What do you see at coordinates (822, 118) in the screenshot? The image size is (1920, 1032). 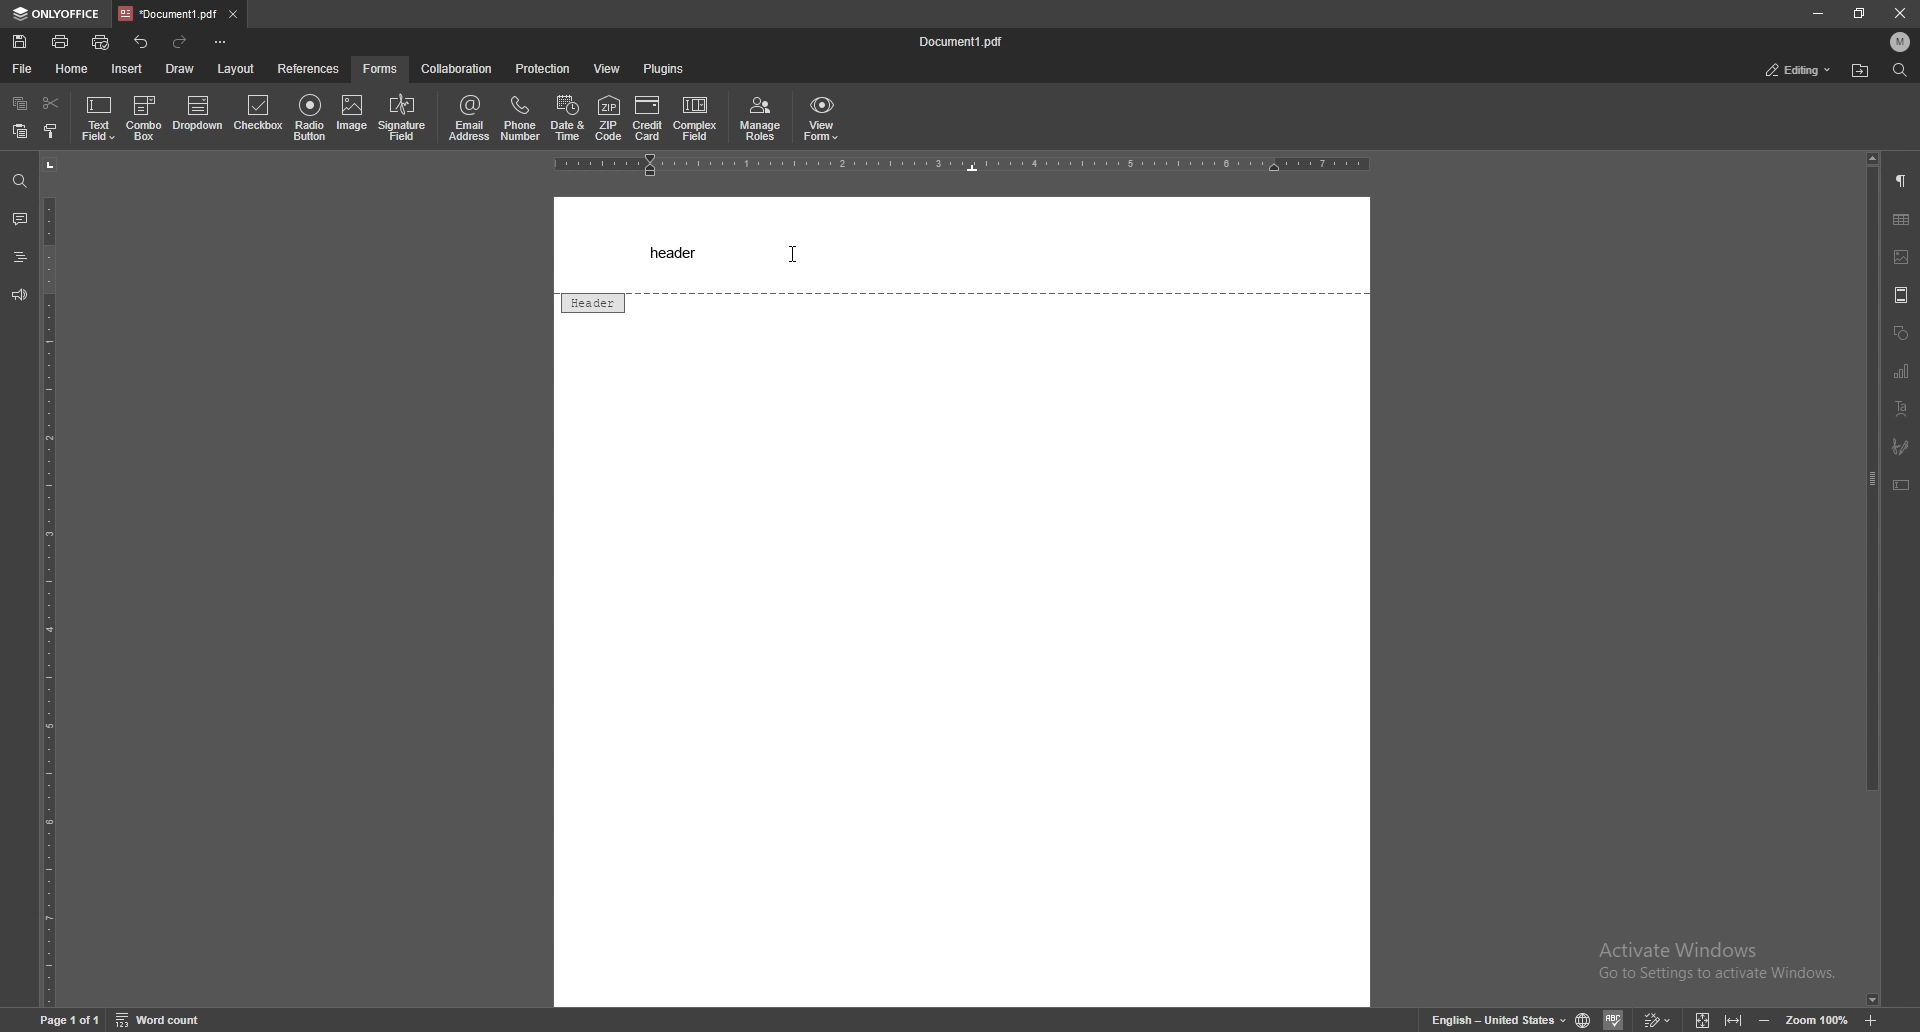 I see `view form` at bounding box center [822, 118].